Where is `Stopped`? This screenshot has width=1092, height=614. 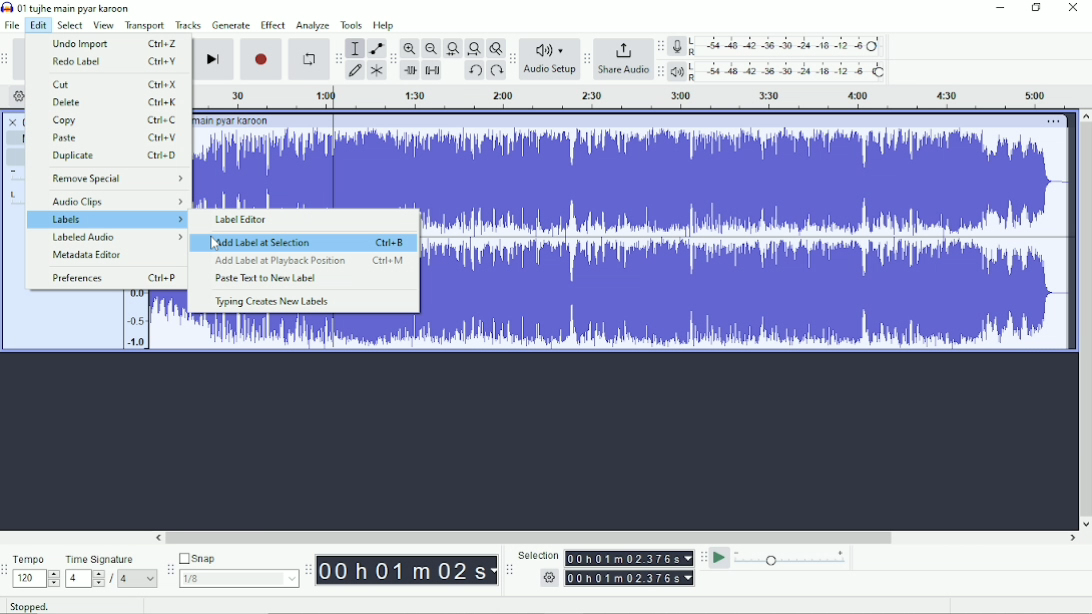
Stopped is located at coordinates (30, 606).